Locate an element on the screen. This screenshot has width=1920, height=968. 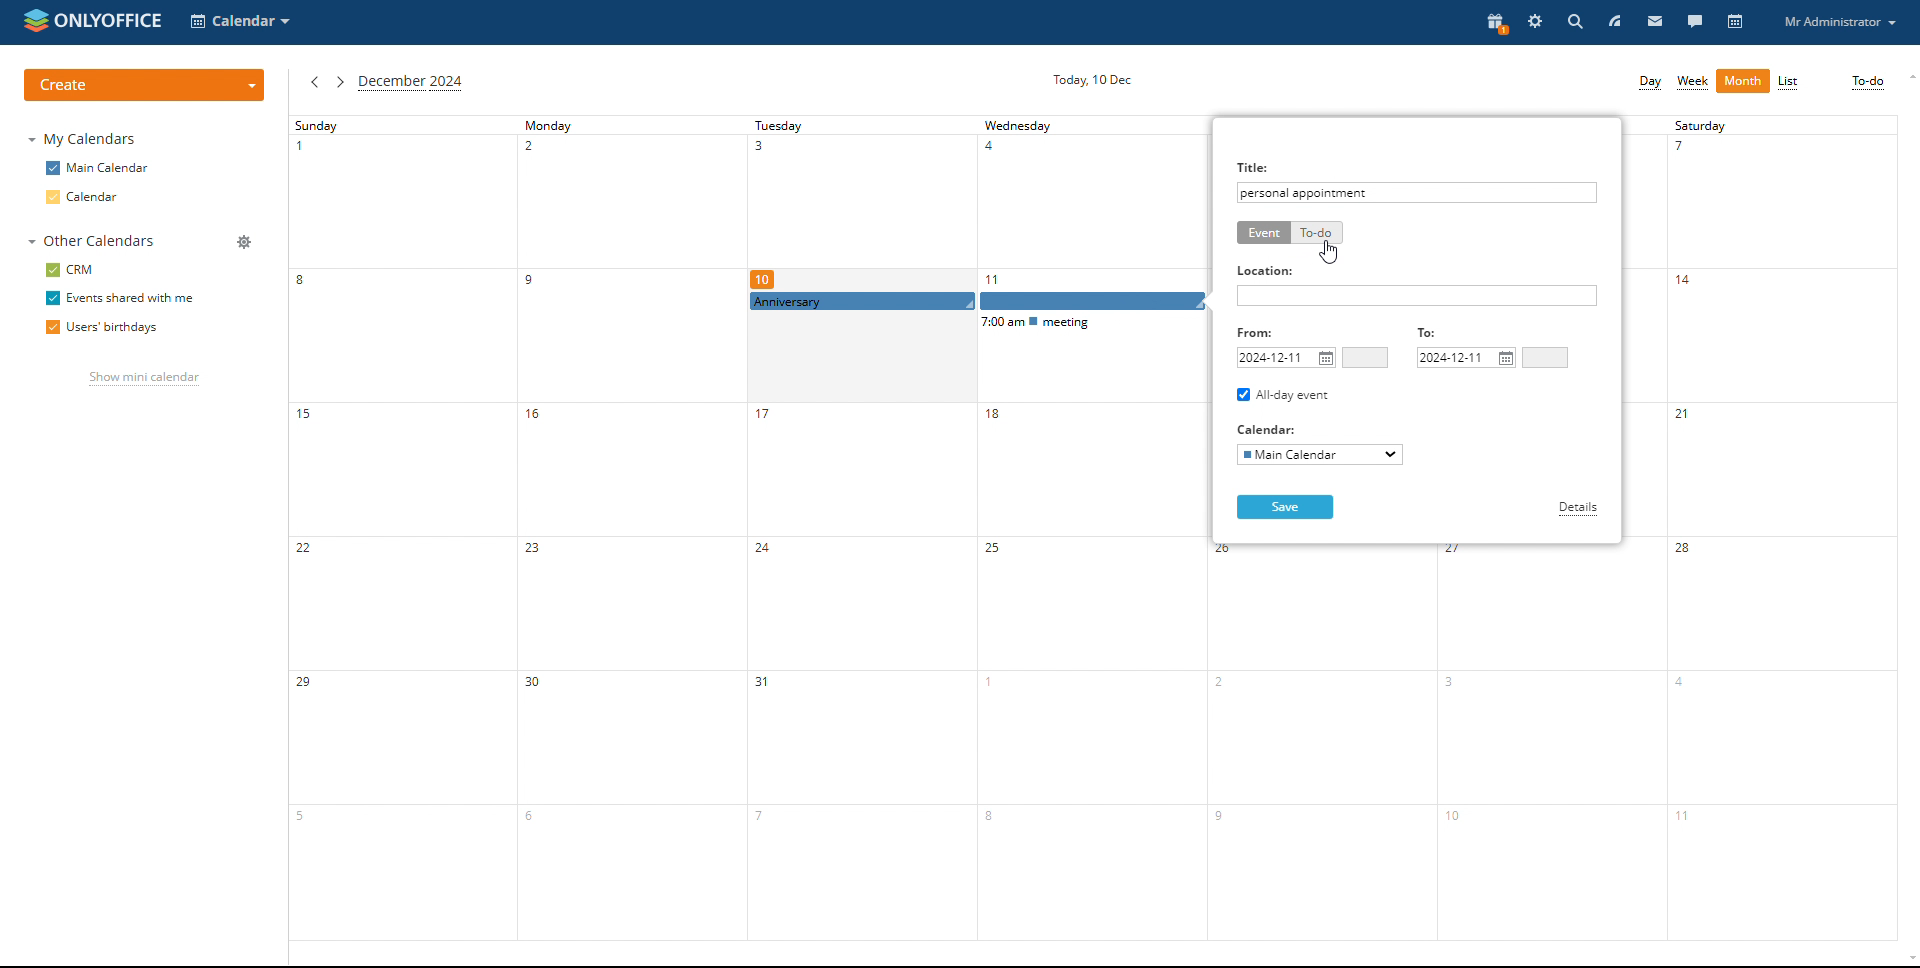
select application is located at coordinates (243, 23).